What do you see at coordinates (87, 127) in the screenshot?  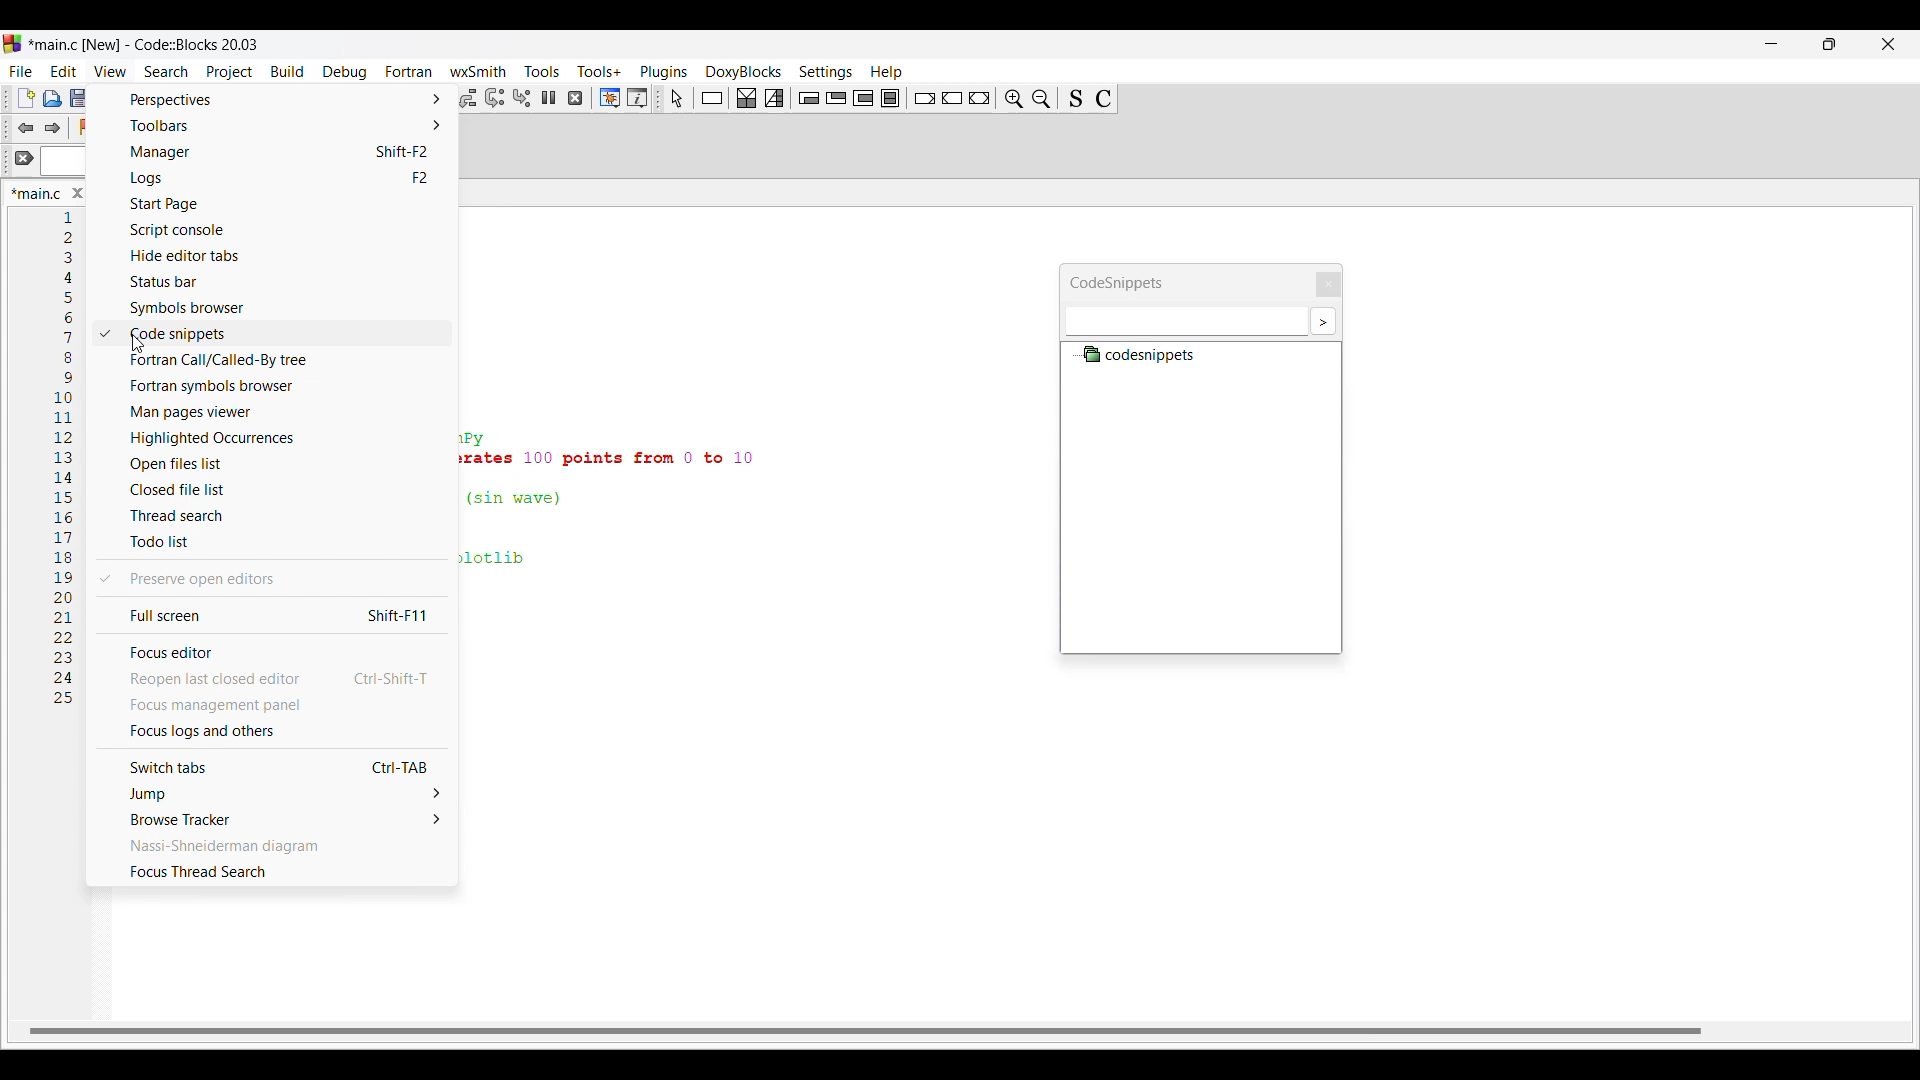 I see `Toggle bookmark` at bounding box center [87, 127].